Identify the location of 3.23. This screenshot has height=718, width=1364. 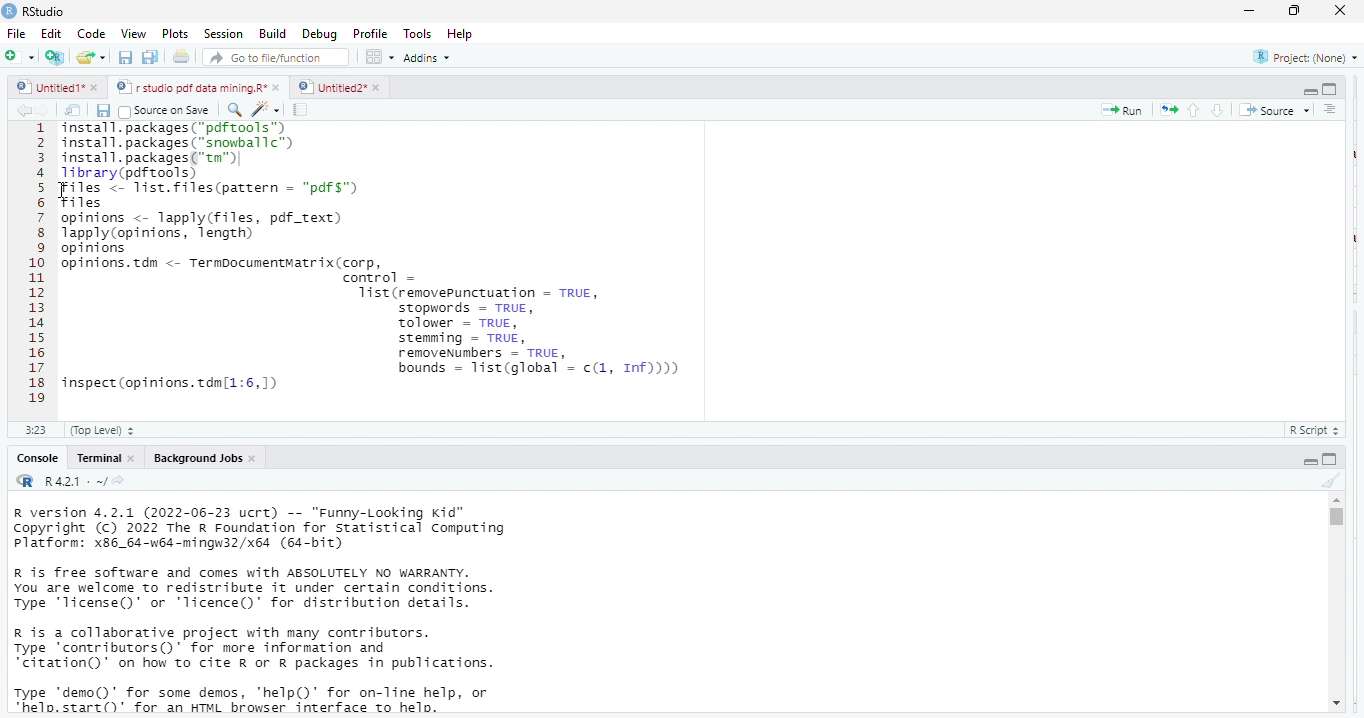
(35, 428).